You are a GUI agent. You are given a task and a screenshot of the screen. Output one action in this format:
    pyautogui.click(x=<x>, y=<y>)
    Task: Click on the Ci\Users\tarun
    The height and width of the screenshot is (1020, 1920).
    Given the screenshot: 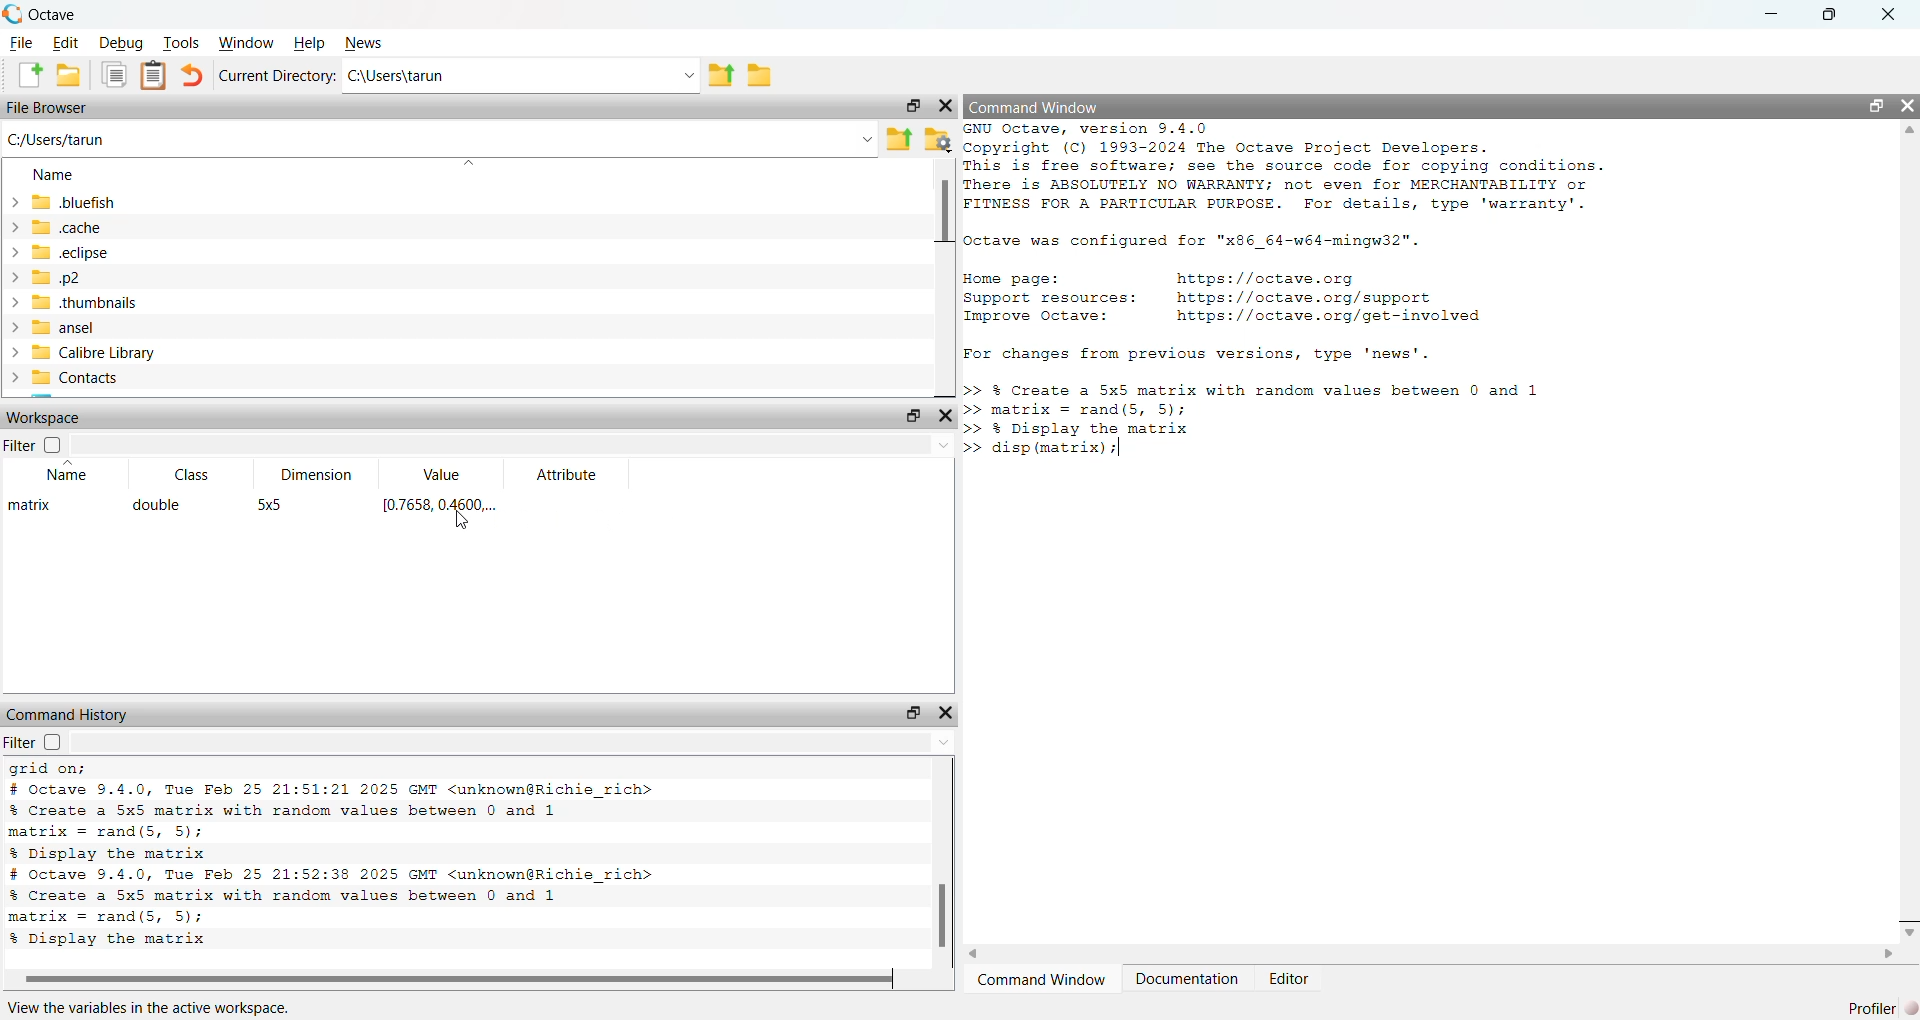 What is the action you would take?
    pyautogui.click(x=474, y=79)
    